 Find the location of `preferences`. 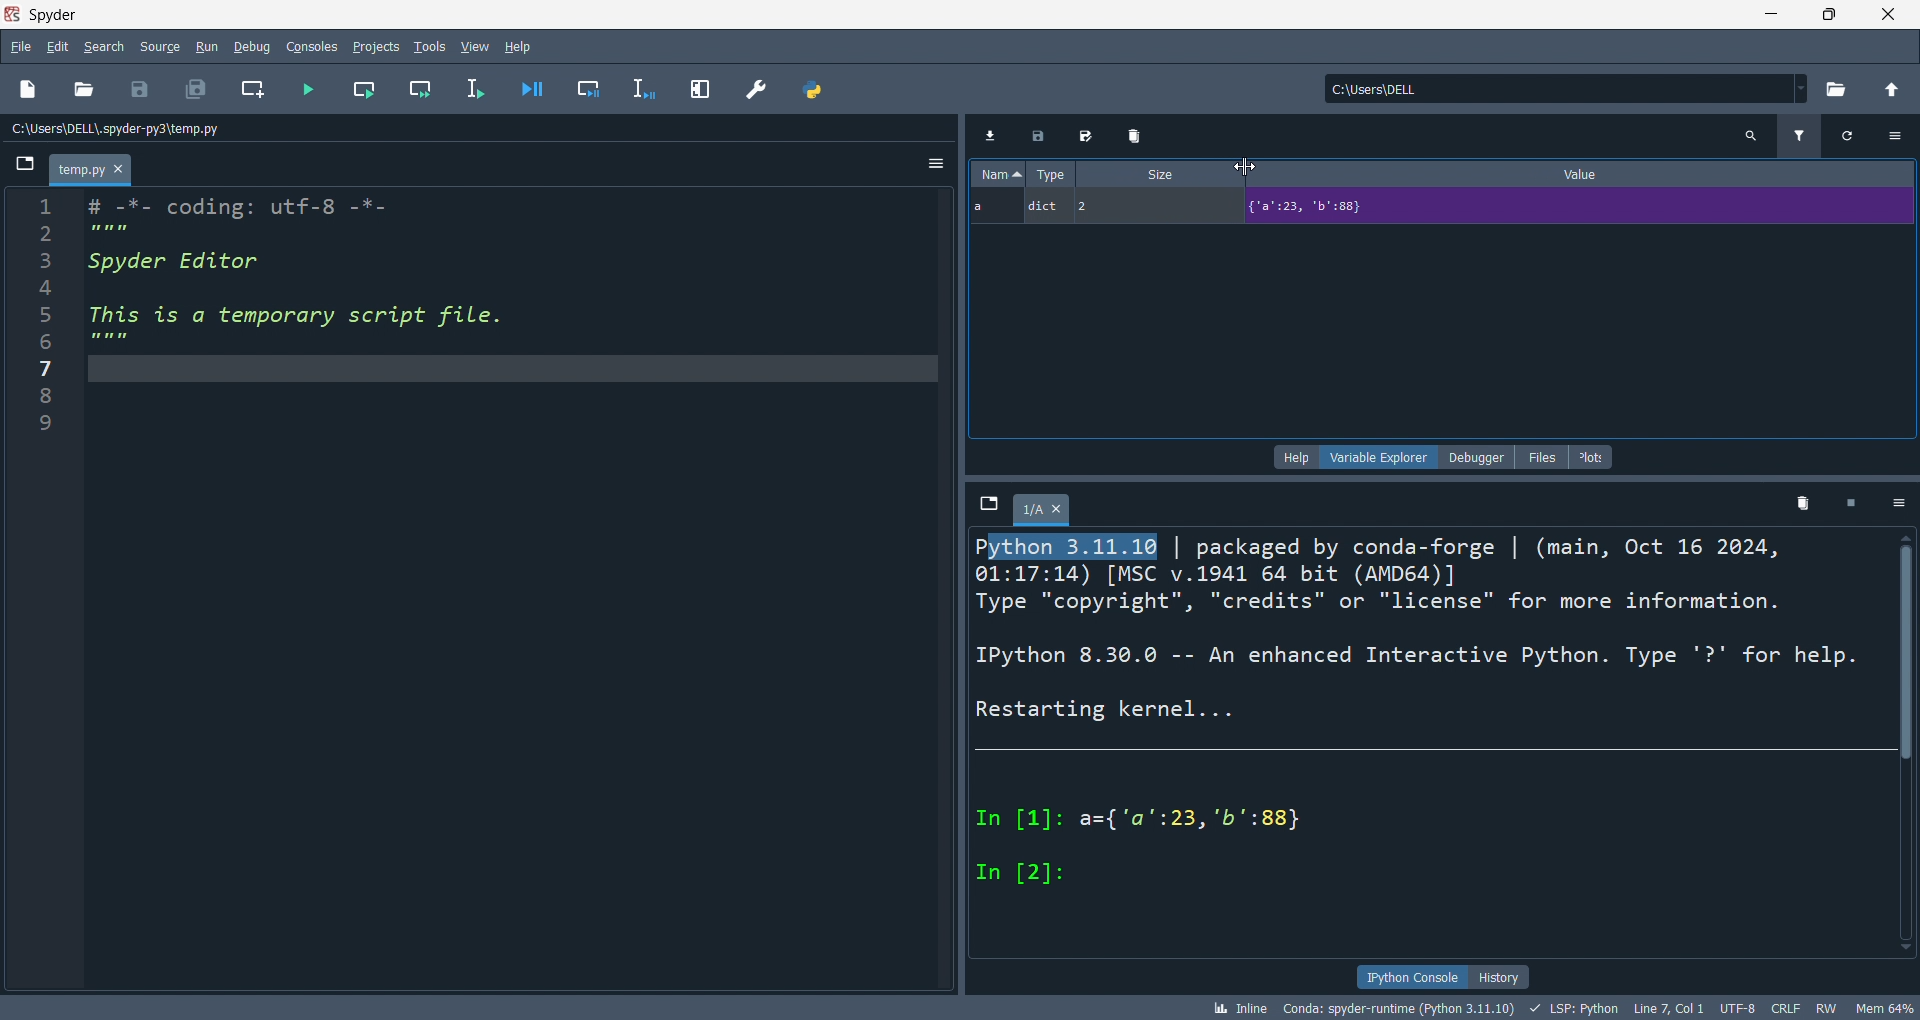

preferences is located at coordinates (753, 85).